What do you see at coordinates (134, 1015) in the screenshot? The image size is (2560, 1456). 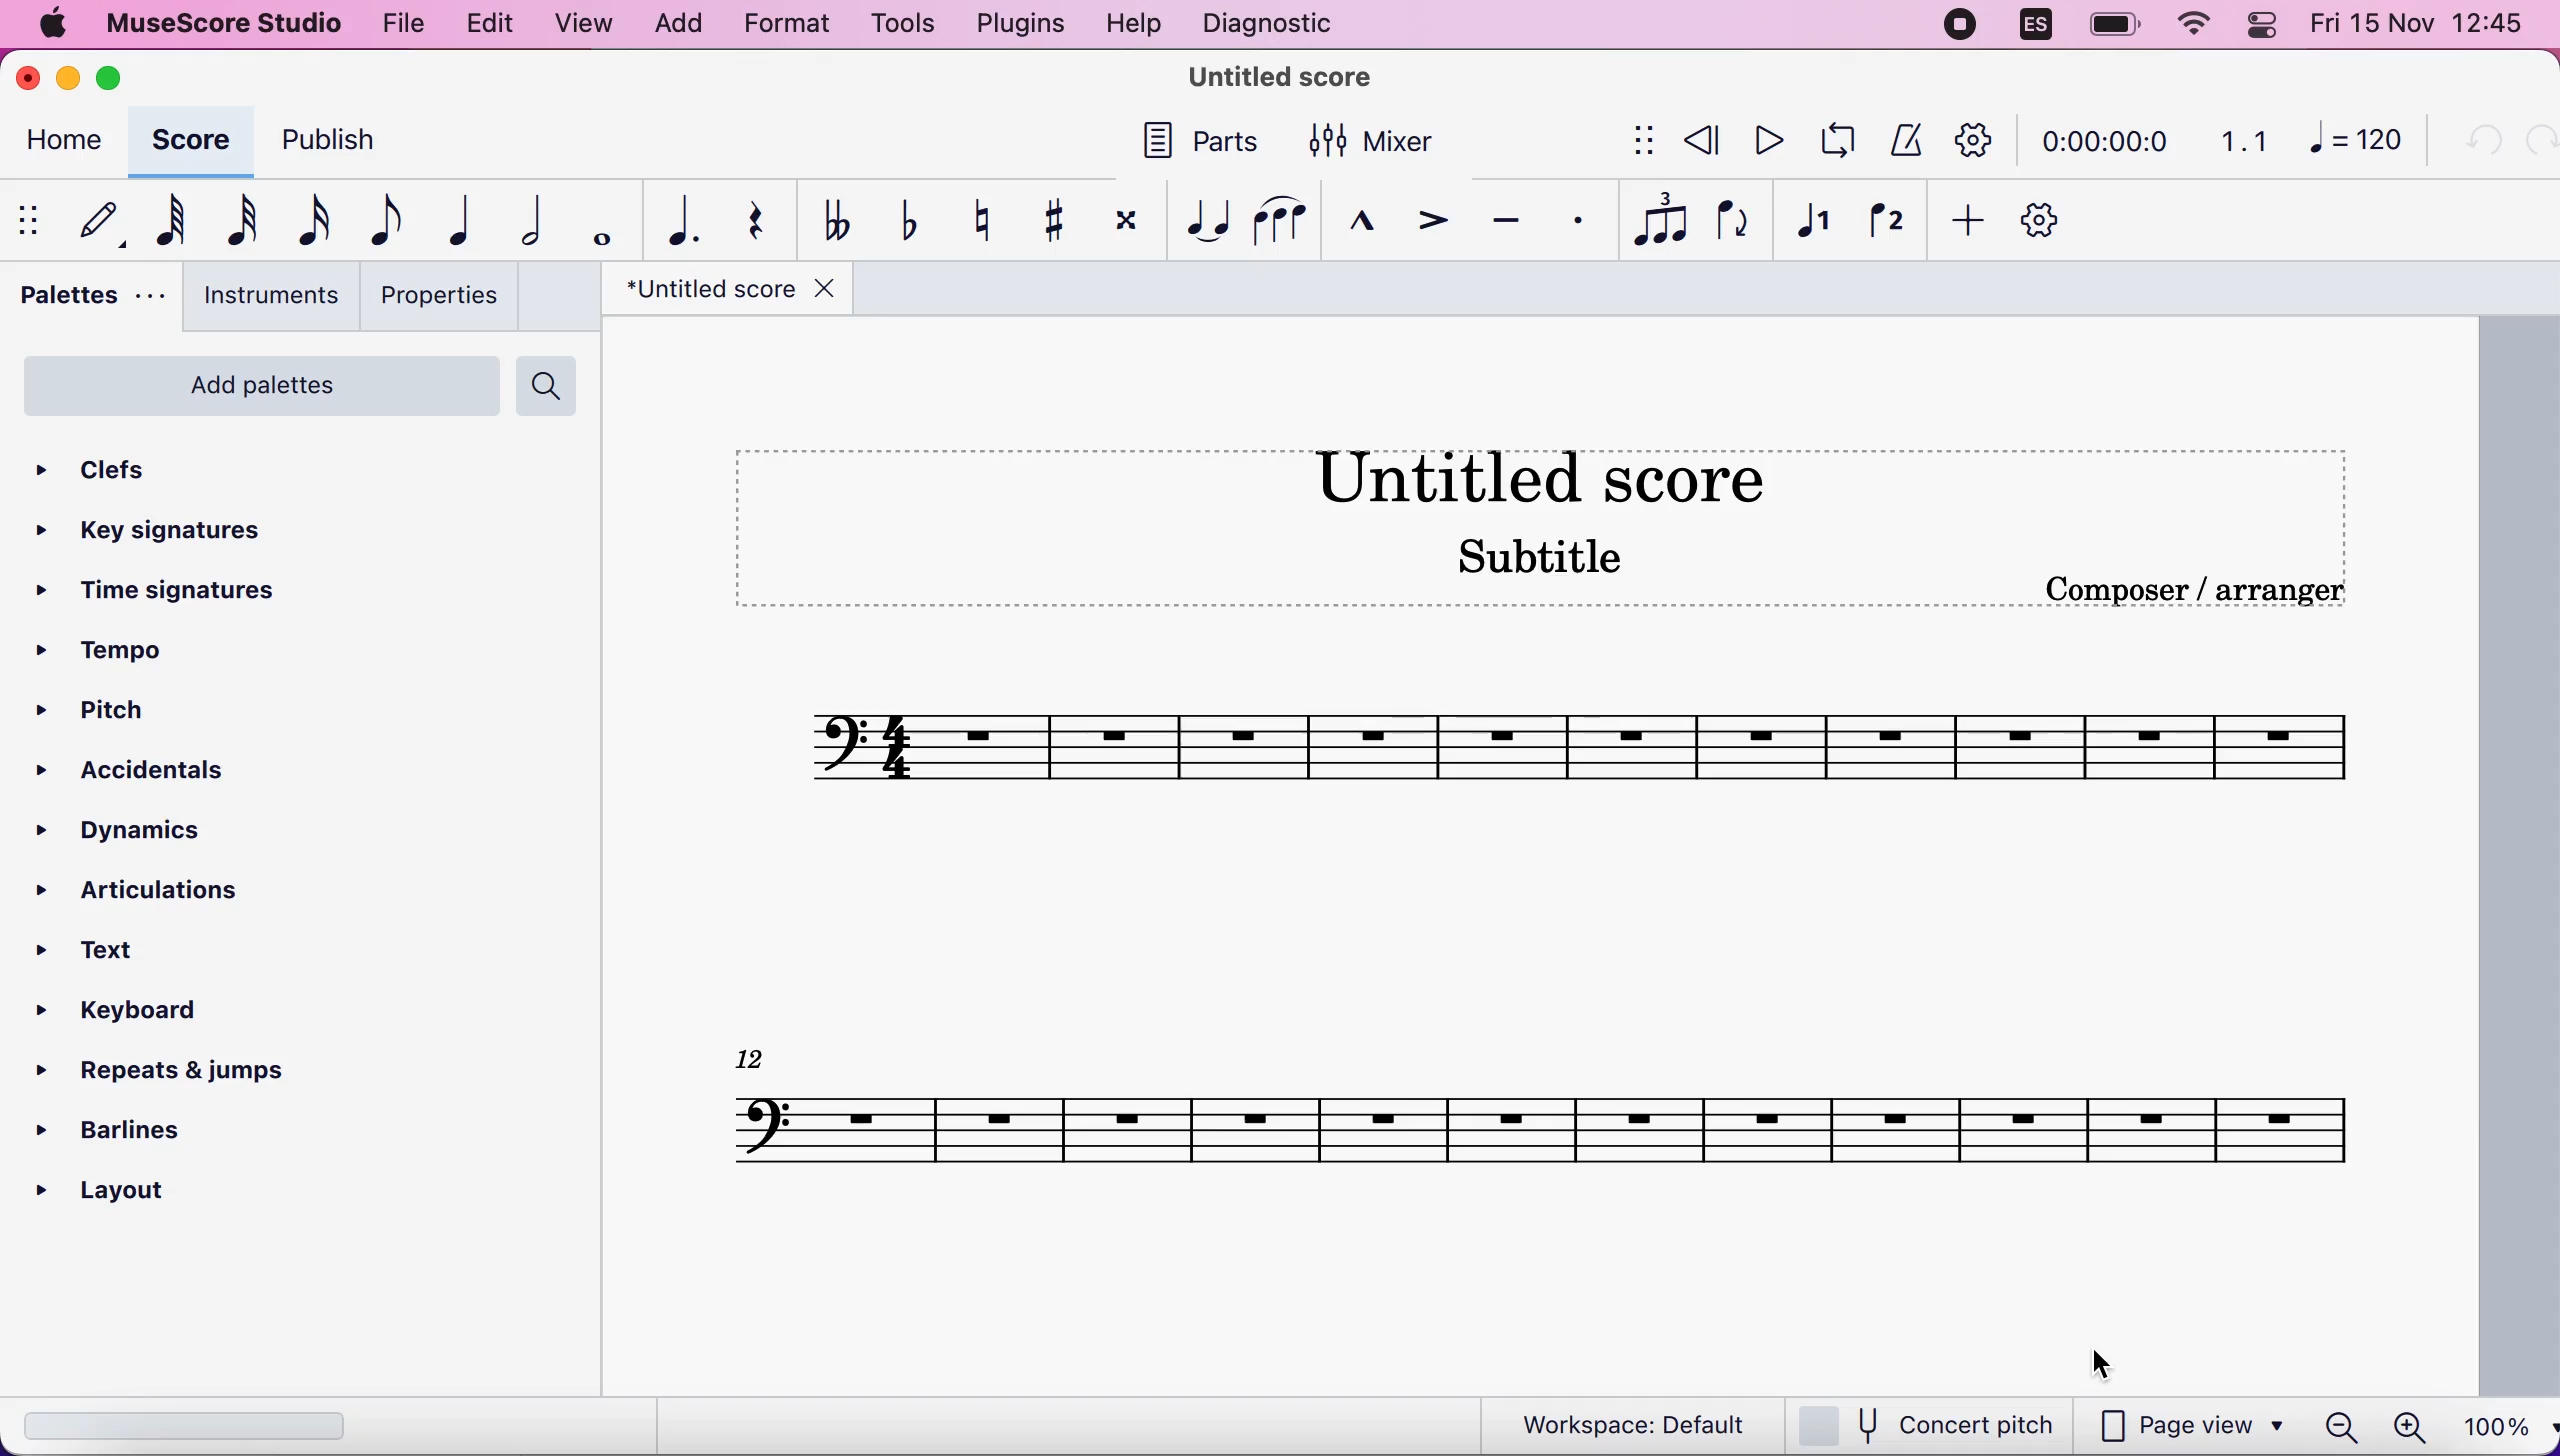 I see `keyboard` at bounding box center [134, 1015].